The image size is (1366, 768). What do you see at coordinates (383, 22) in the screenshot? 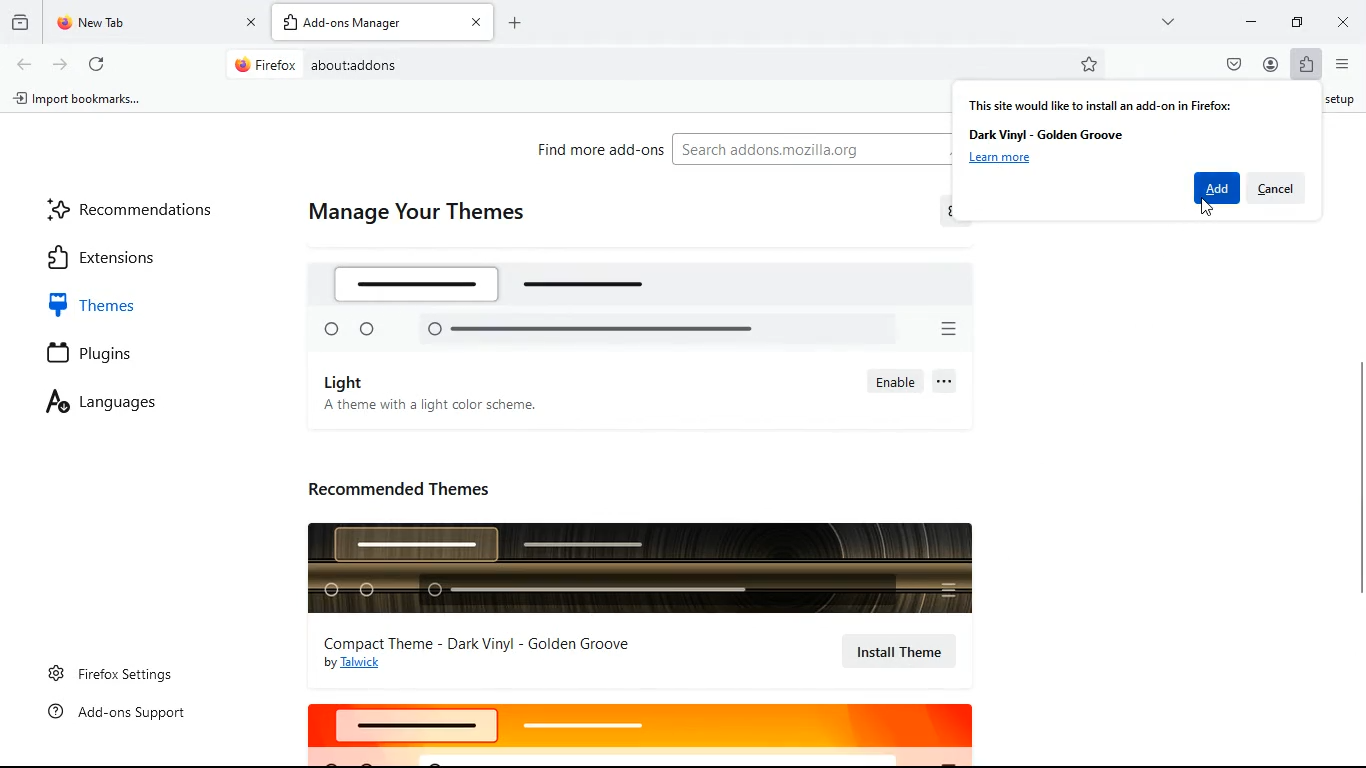
I see `add-ons tab` at bounding box center [383, 22].